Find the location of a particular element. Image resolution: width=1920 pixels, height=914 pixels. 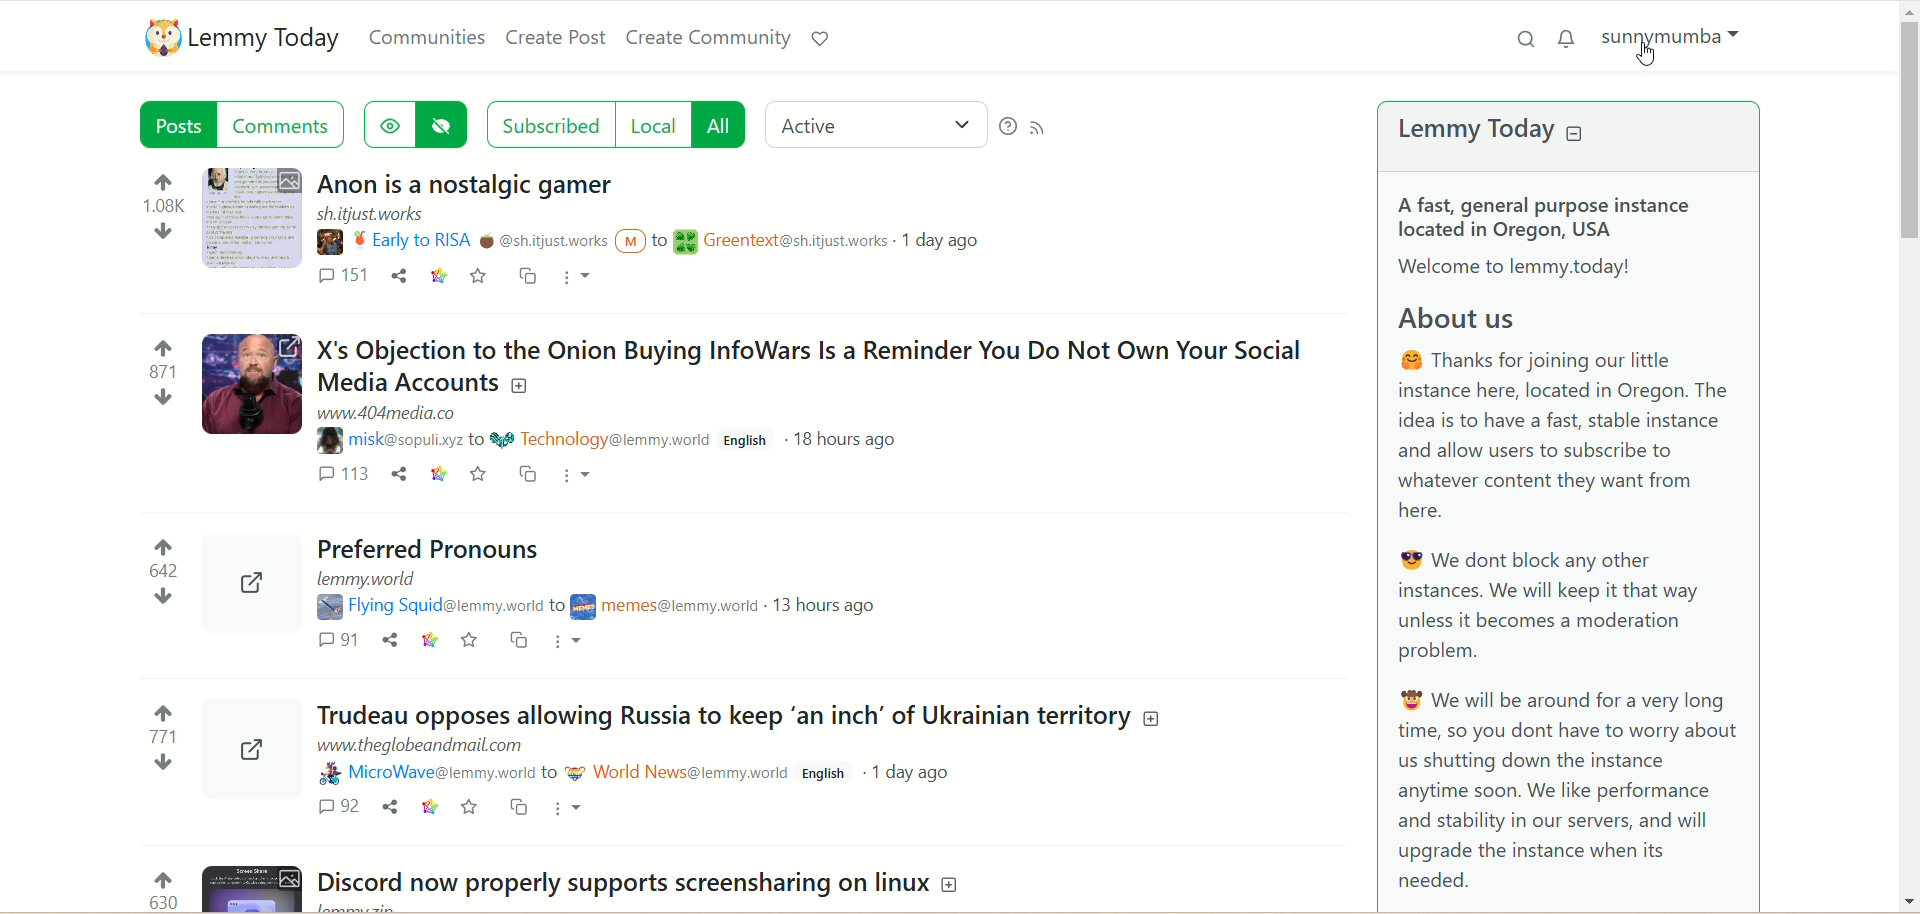

pointer is located at coordinates (1659, 61).